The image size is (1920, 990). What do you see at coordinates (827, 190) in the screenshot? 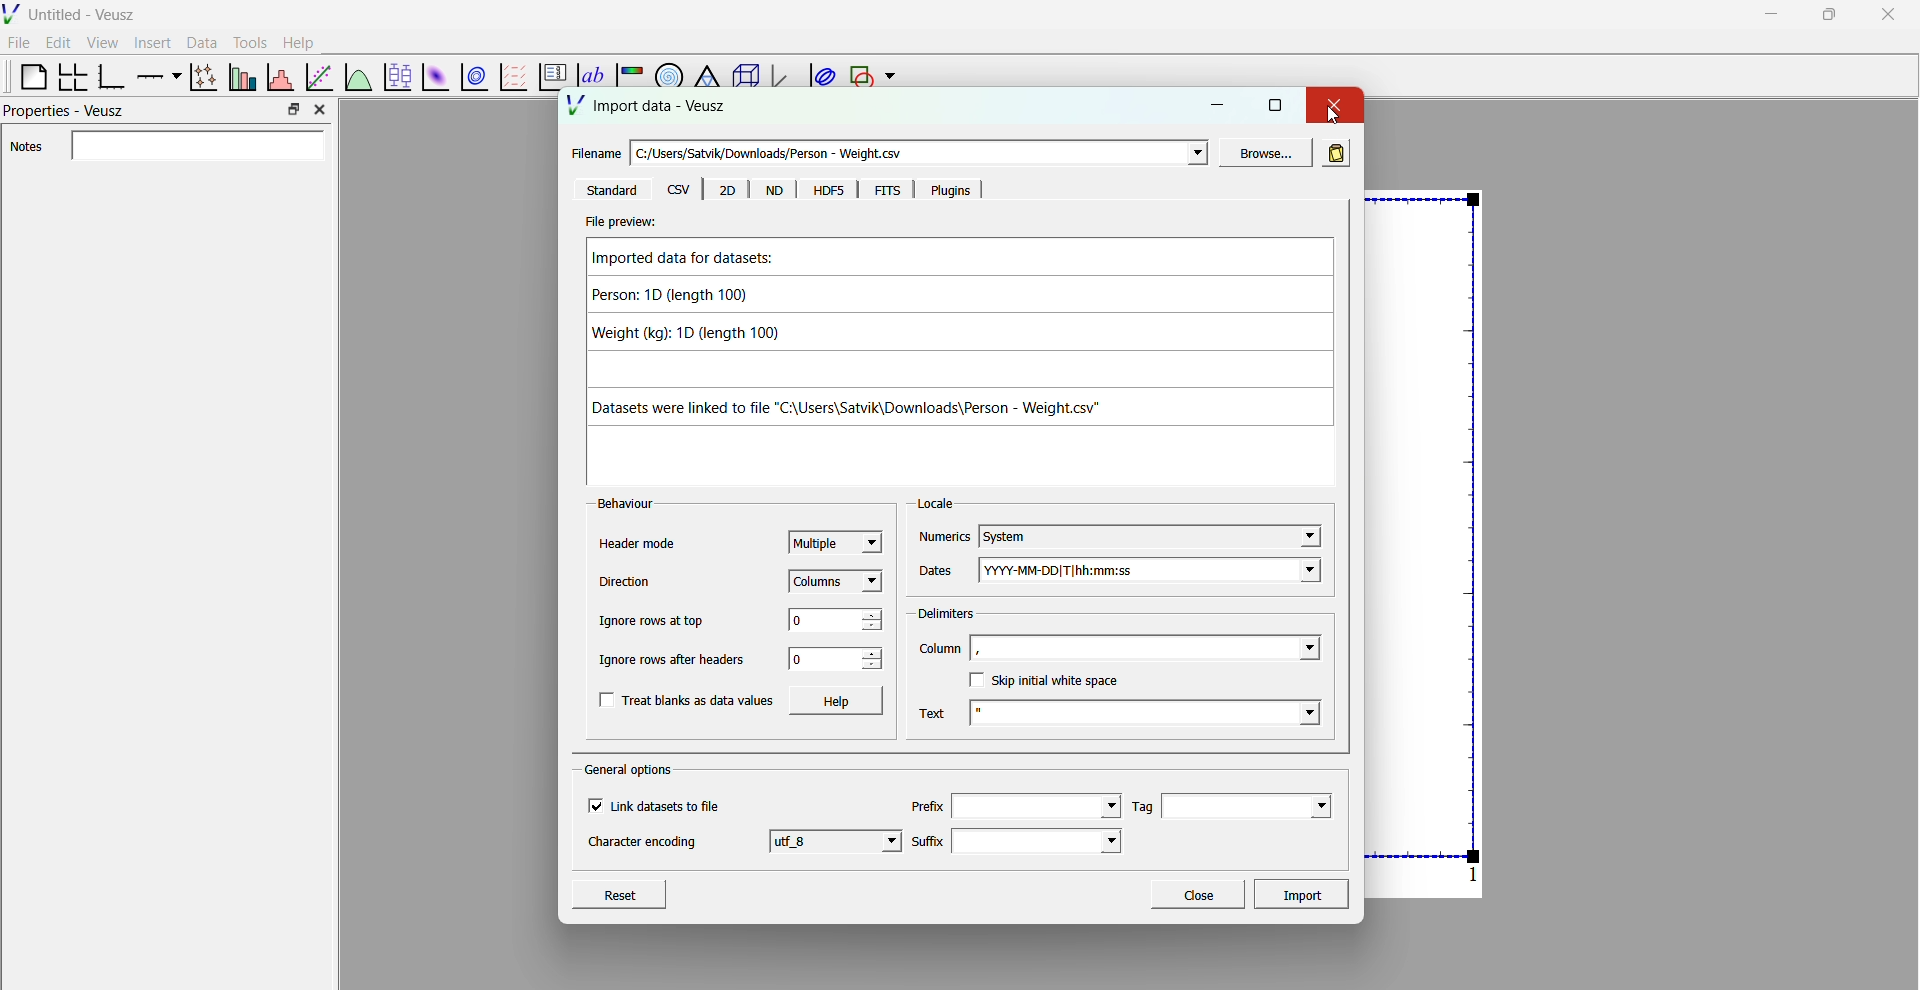
I see `HOFS` at bounding box center [827, 190].